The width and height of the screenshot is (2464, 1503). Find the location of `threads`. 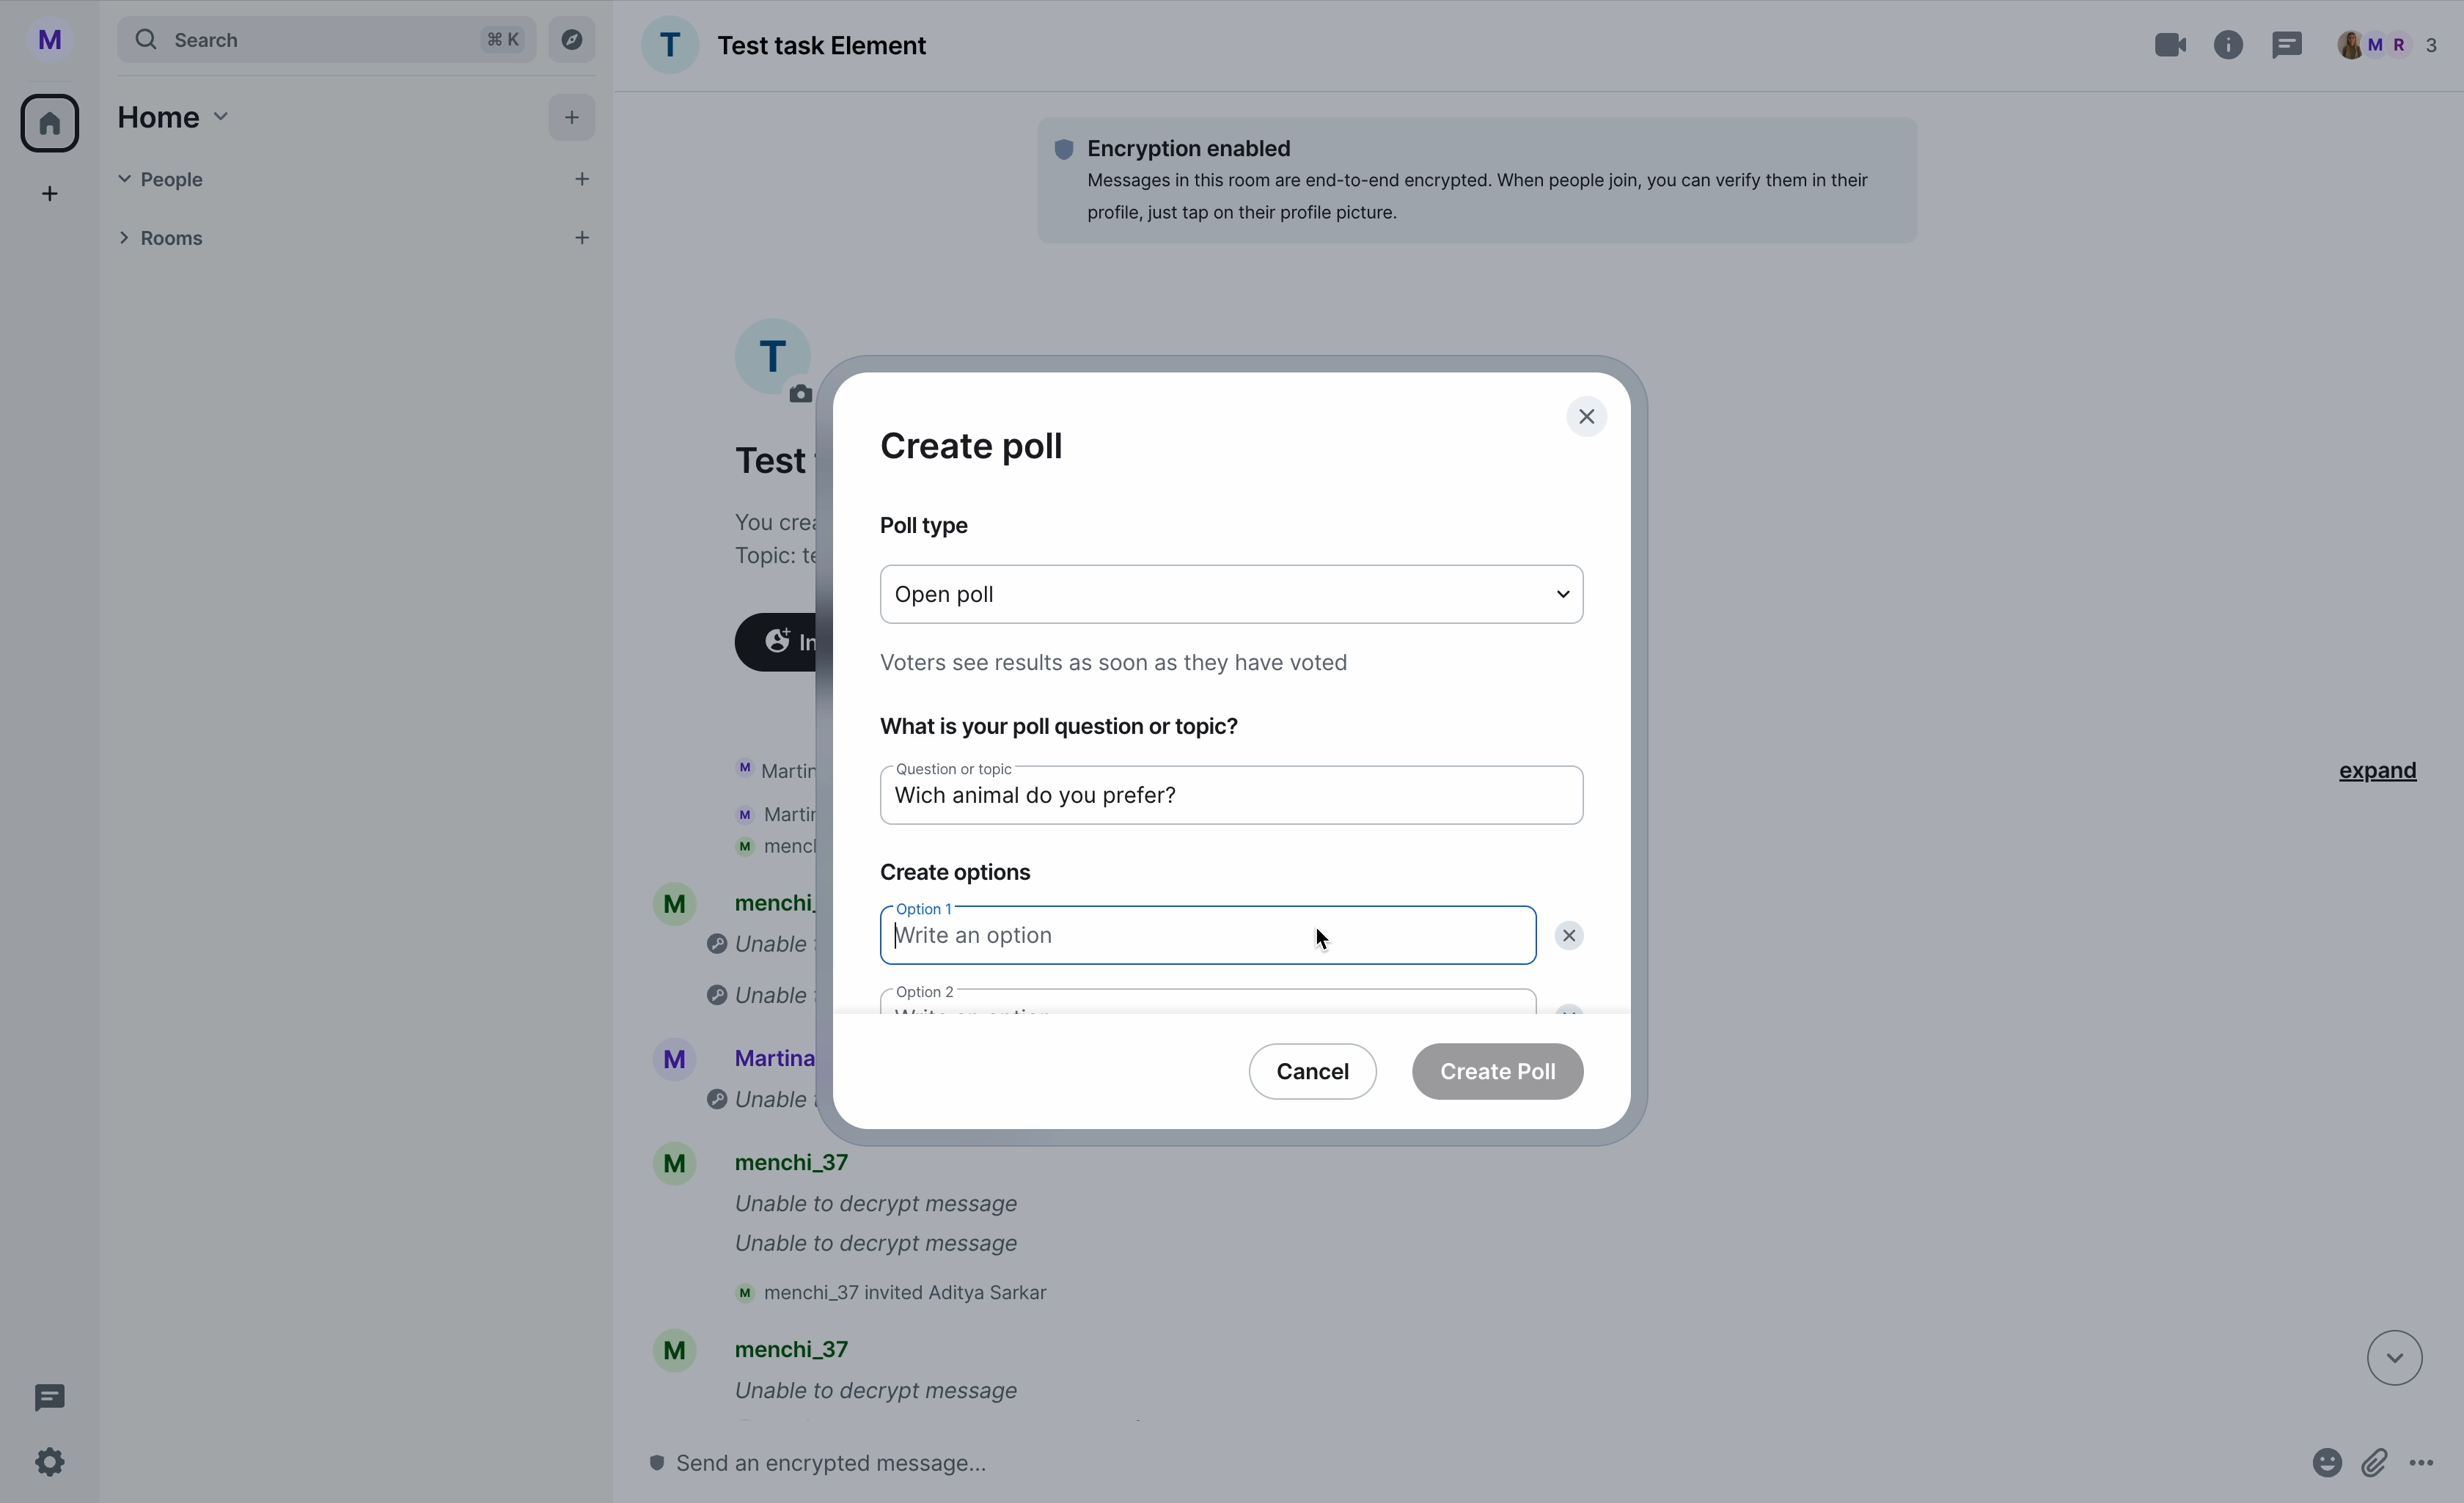

threads is located at coordinates (44, 1398).